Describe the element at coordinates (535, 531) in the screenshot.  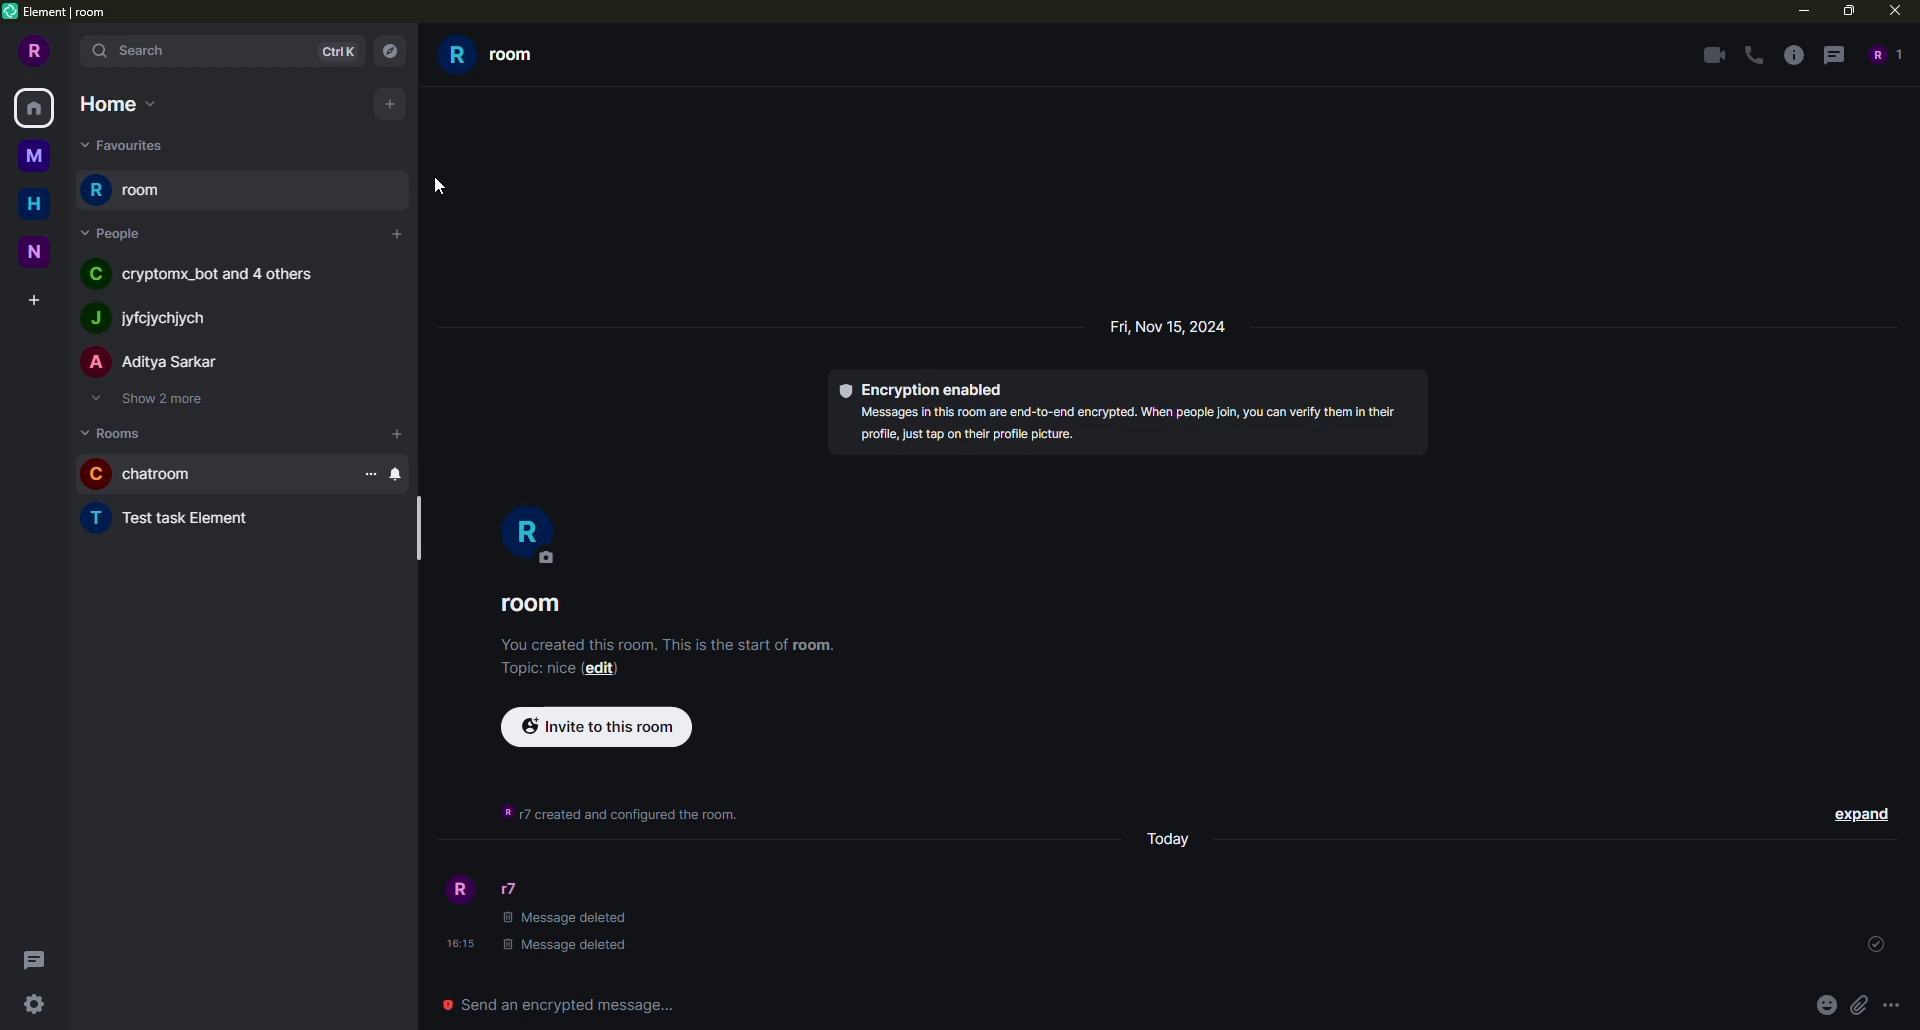
I see `r` at that location.